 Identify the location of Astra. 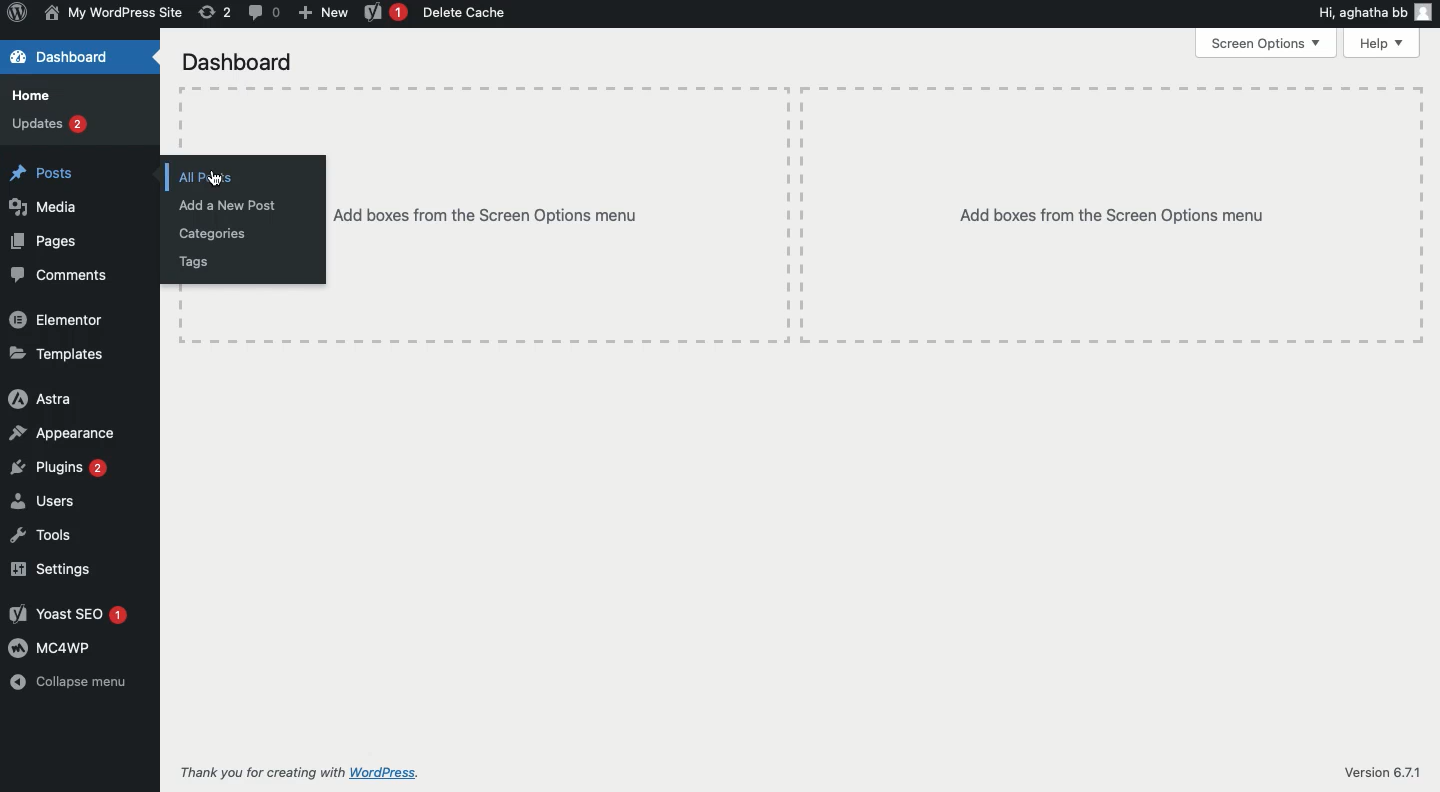
(41, 398).